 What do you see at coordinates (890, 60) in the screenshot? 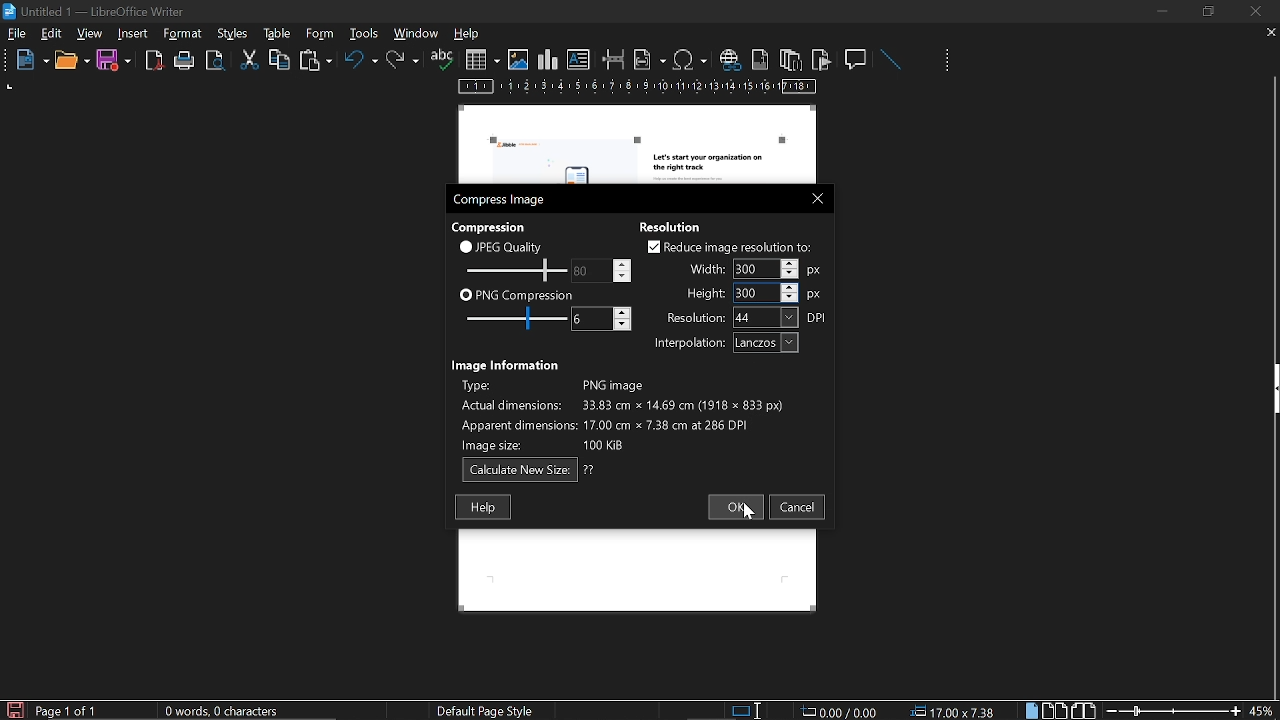
I see `line` at bounding box center [890, 60].